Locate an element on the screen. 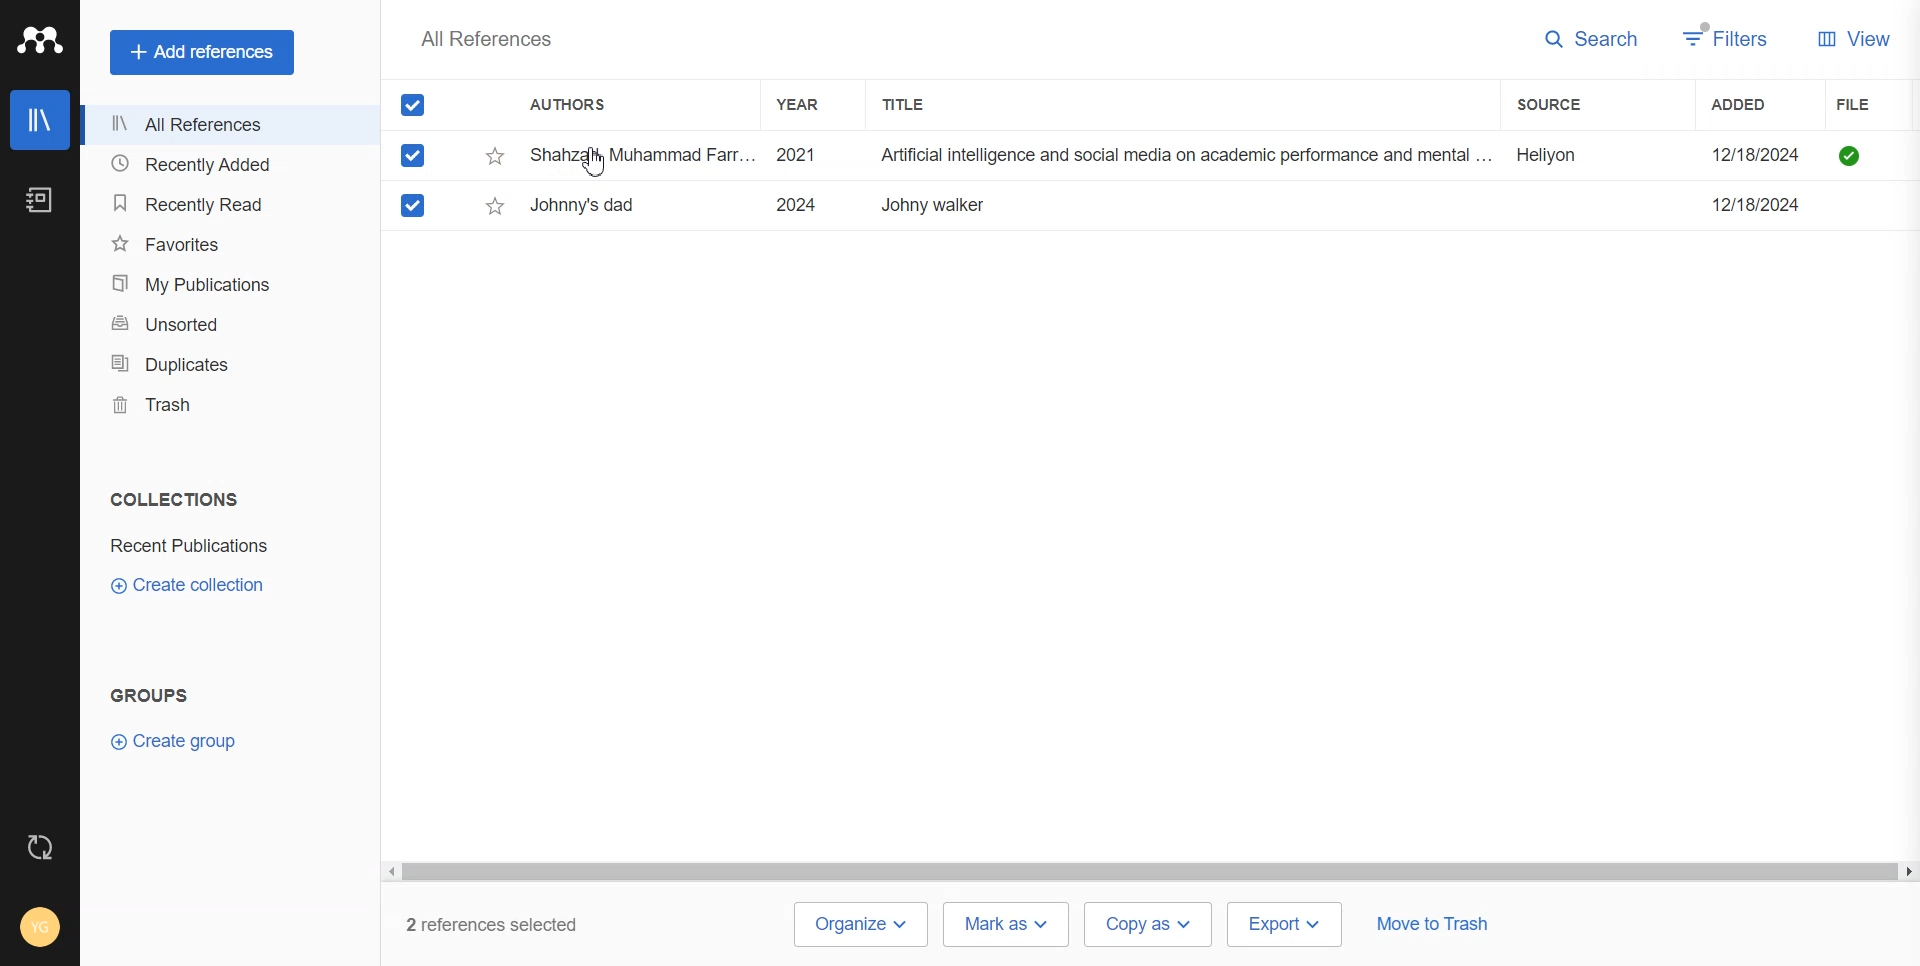 Image resolution: width=1920 pixels, height=966 pixels. Authors is located at coordinates (577, 106).